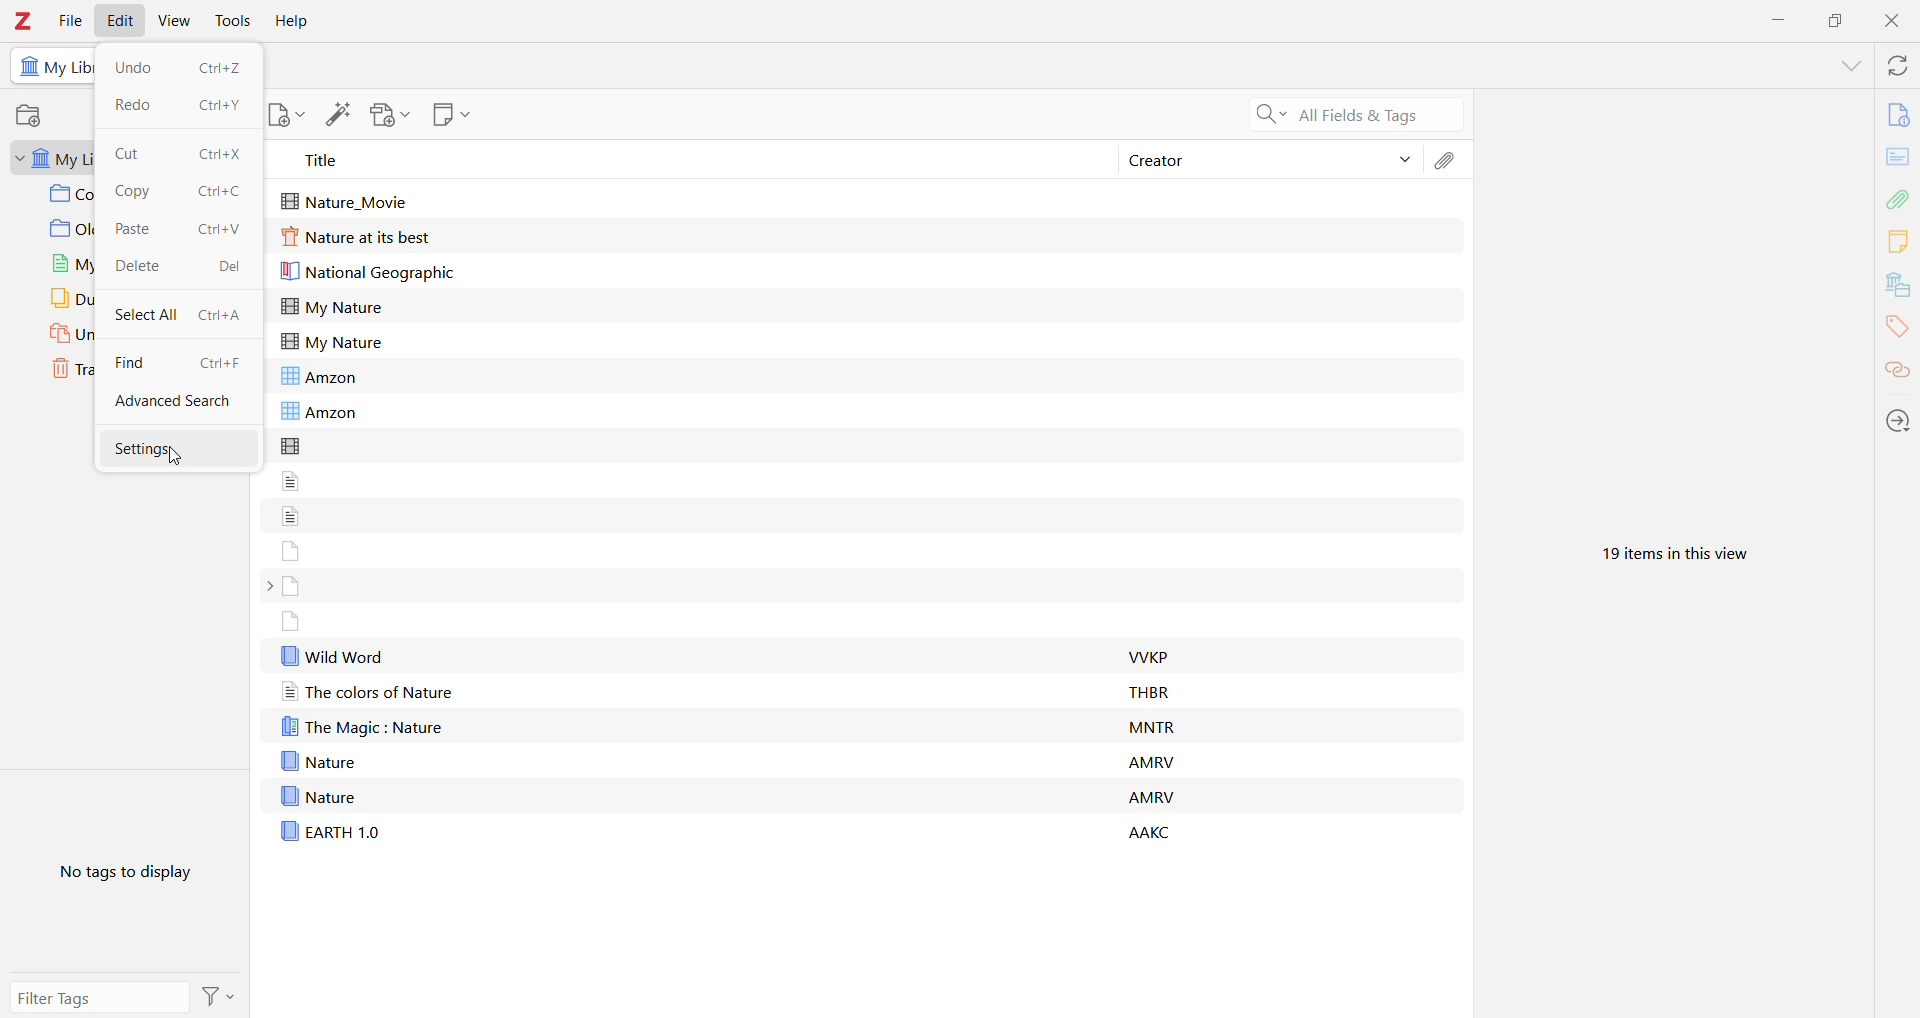 Image resolution: width=1920 pixels, height=1018 pixels. Describe the element at coordinates (1245, 161) in the screenshot. I see `Creator` at that location.